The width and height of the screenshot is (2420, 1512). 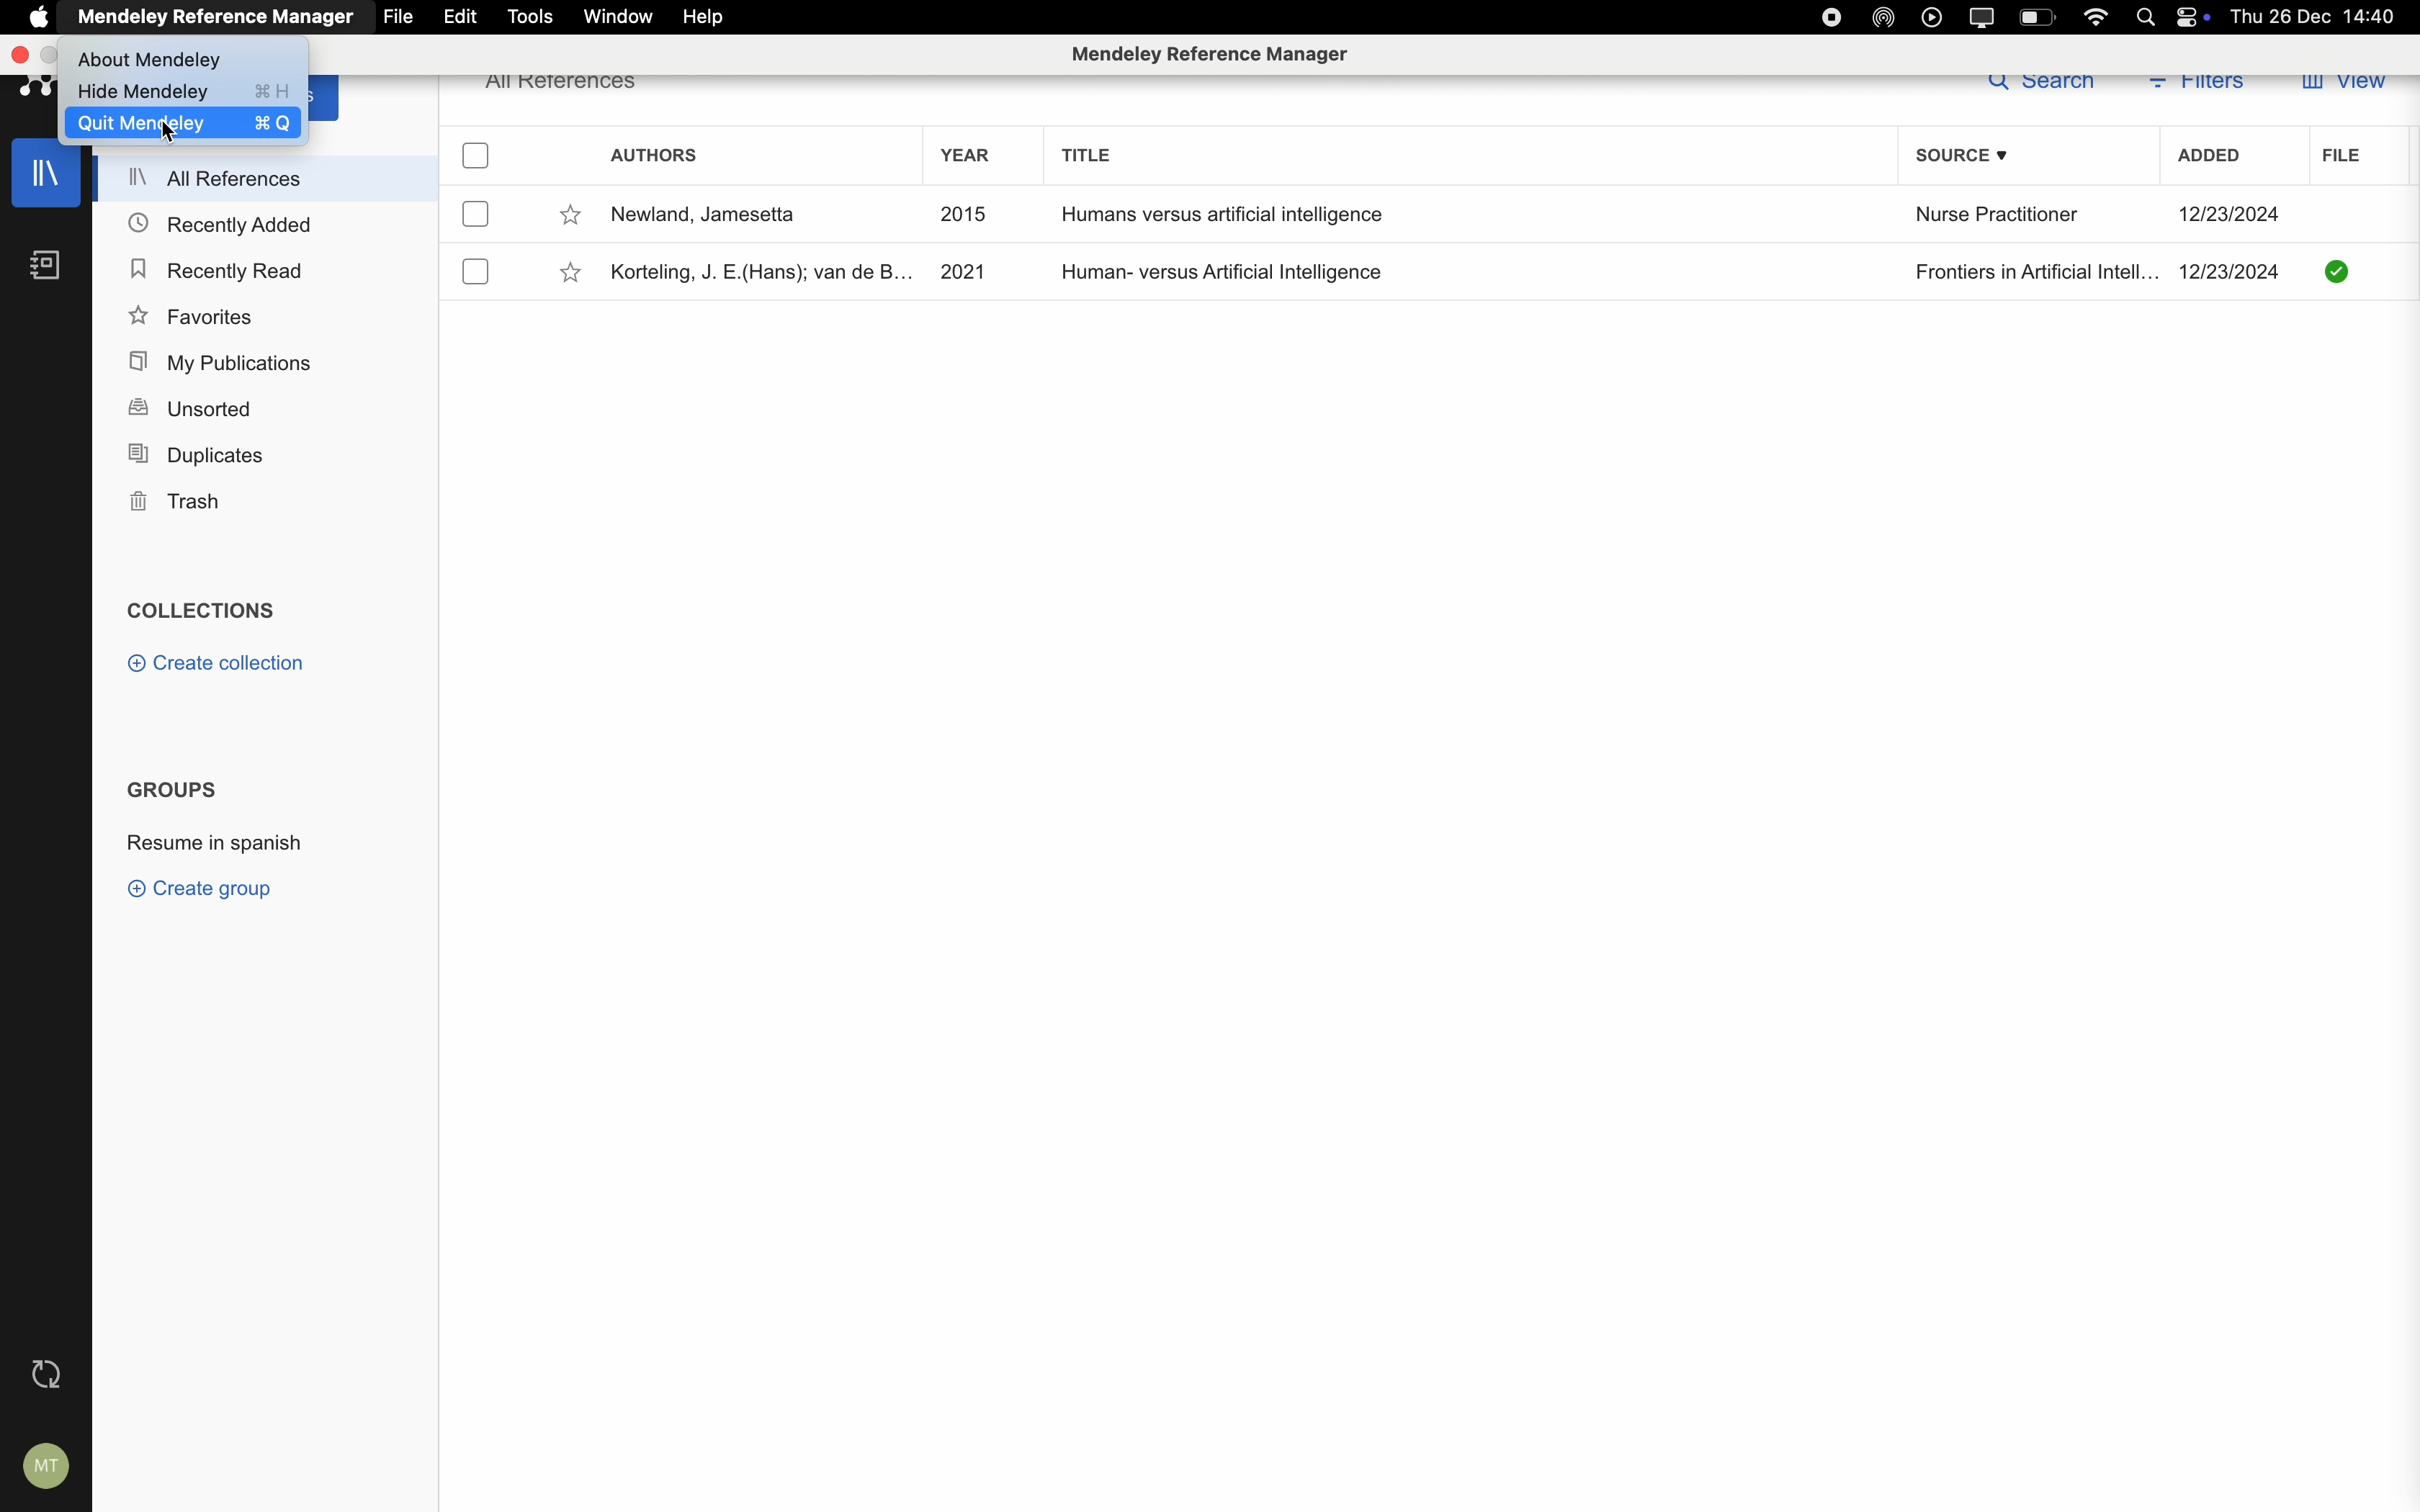 I want to click on Mendeley logo, so click(x=32, y=89).